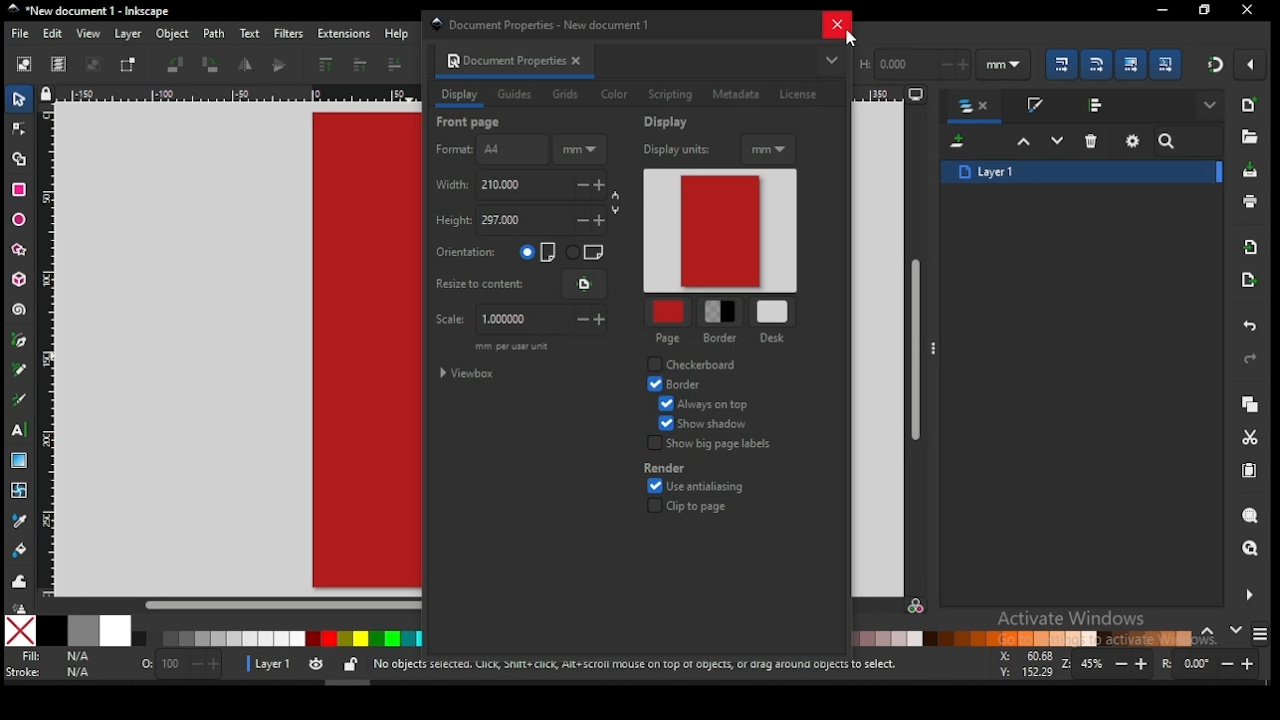  I want to click on cut, so click(1250, 437).